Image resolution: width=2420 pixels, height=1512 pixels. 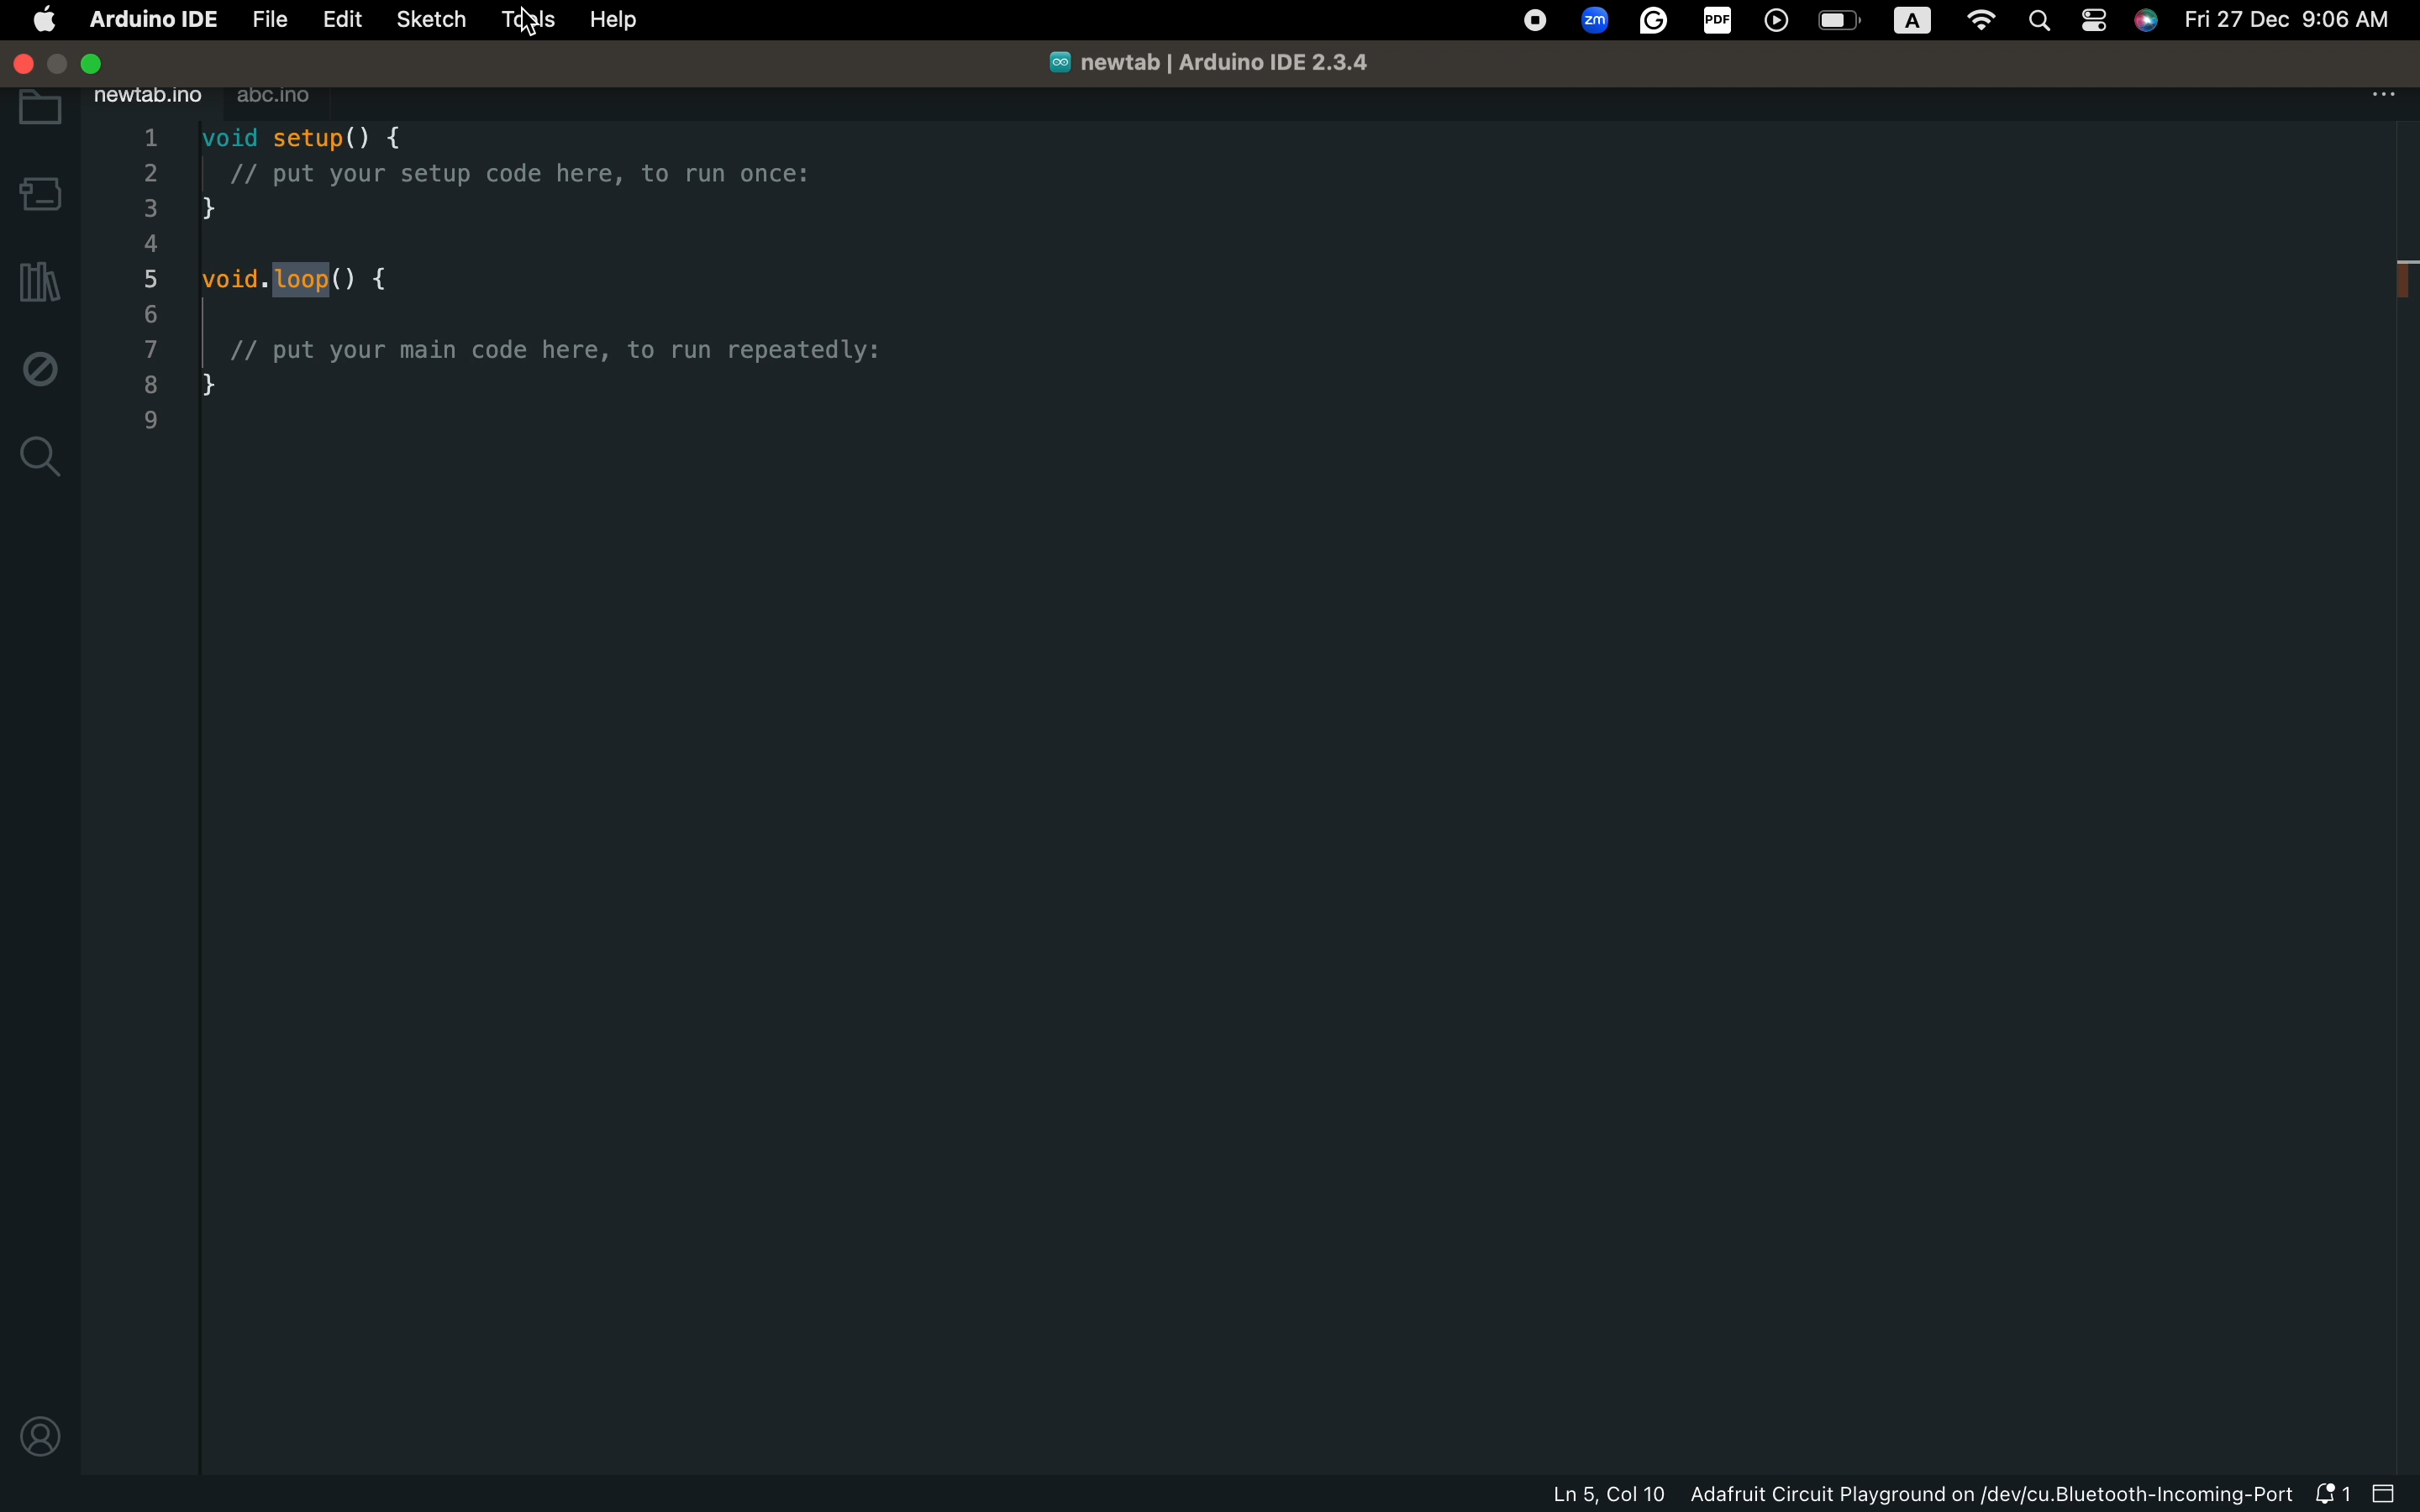 What do you see at coordinates (1996, 1494) in the screenshot?
I see `Adafruit Circuit Playground on/dev/cu.Bluetooth-Incoming-Port` at bounding box center [1996, 1494].